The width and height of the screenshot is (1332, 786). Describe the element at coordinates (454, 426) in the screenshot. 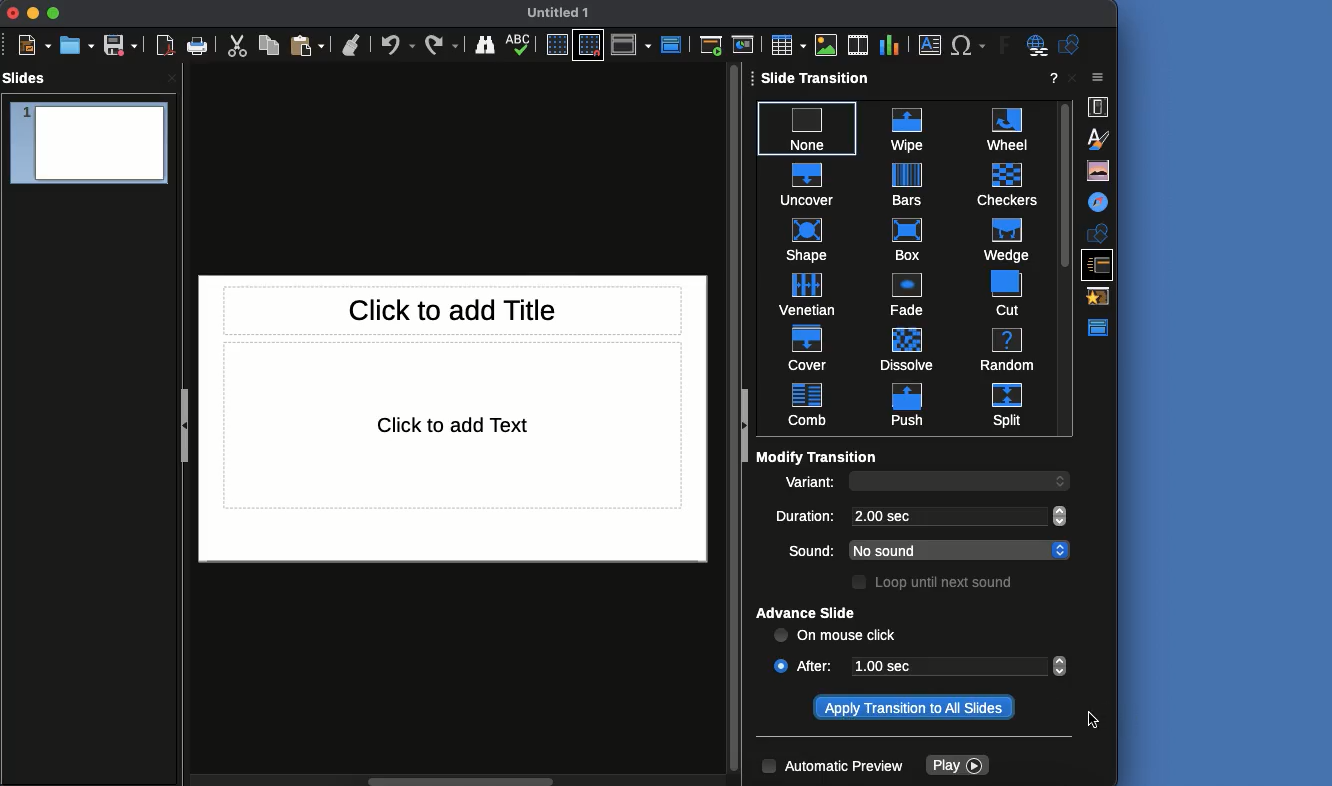

I see `Text` at that location.